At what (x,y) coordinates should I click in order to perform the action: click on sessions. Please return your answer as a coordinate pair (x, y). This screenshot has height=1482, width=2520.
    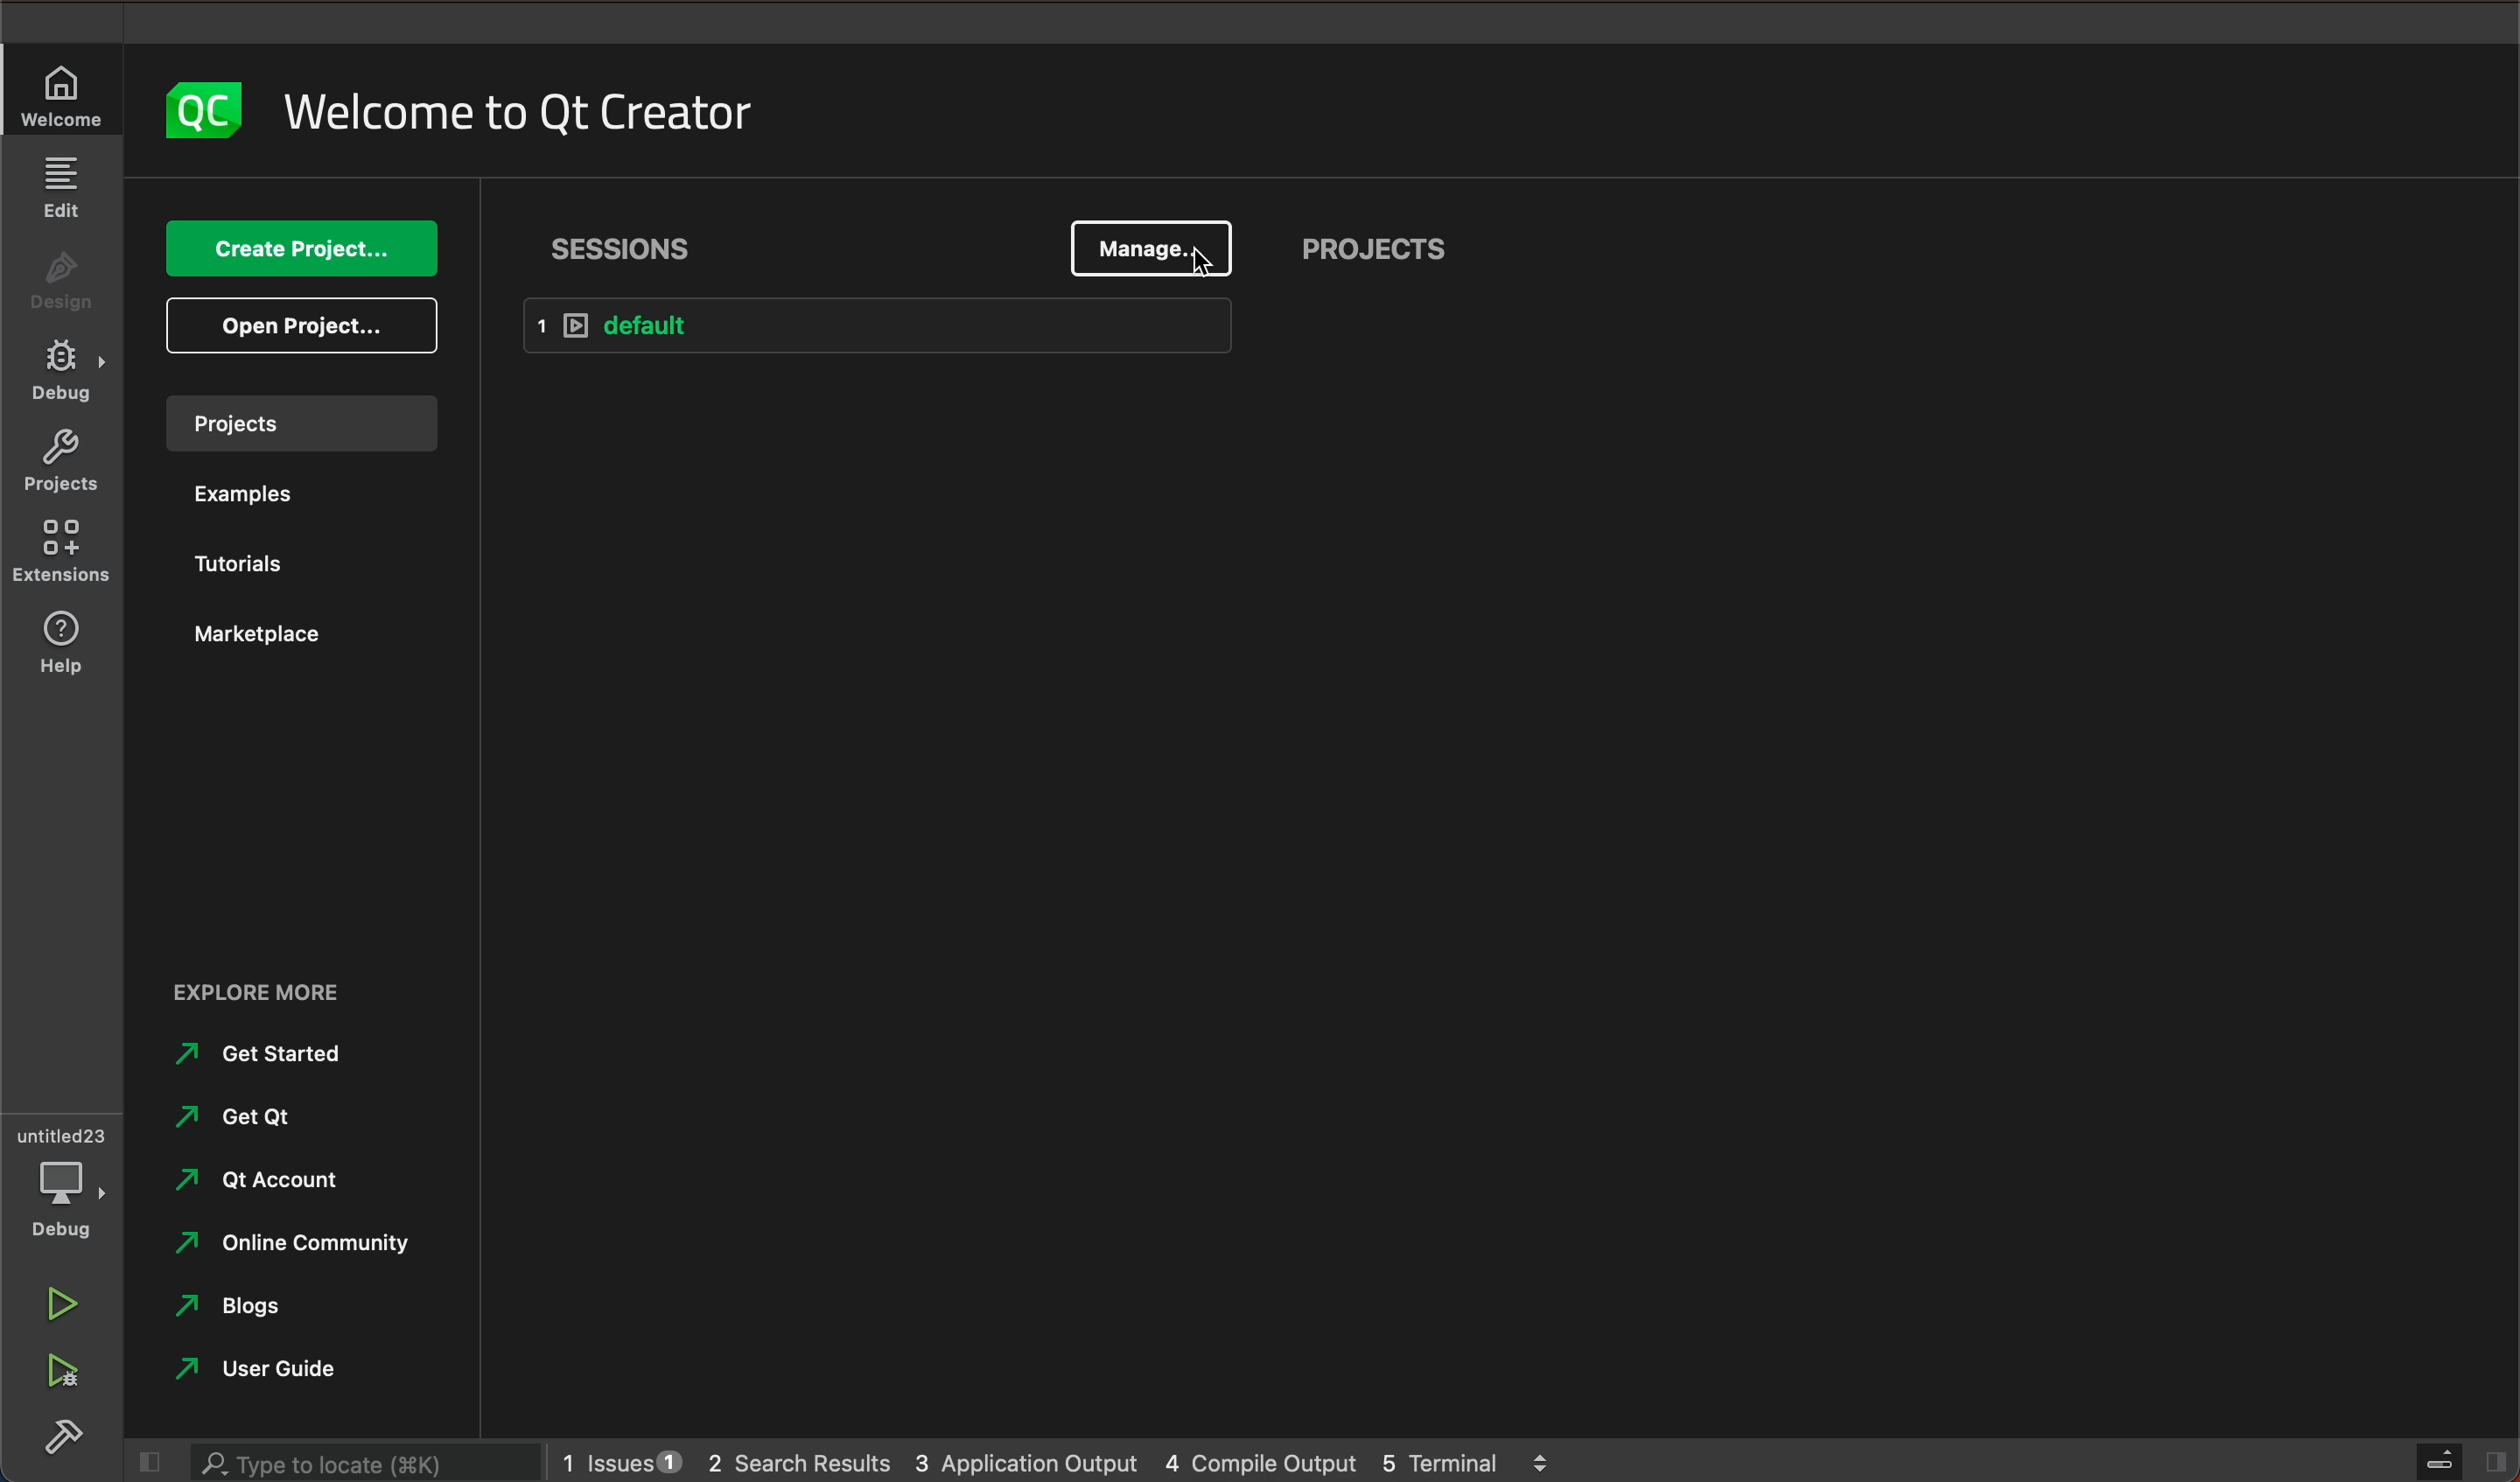
    Looking at the image, I should click on (624, 248).